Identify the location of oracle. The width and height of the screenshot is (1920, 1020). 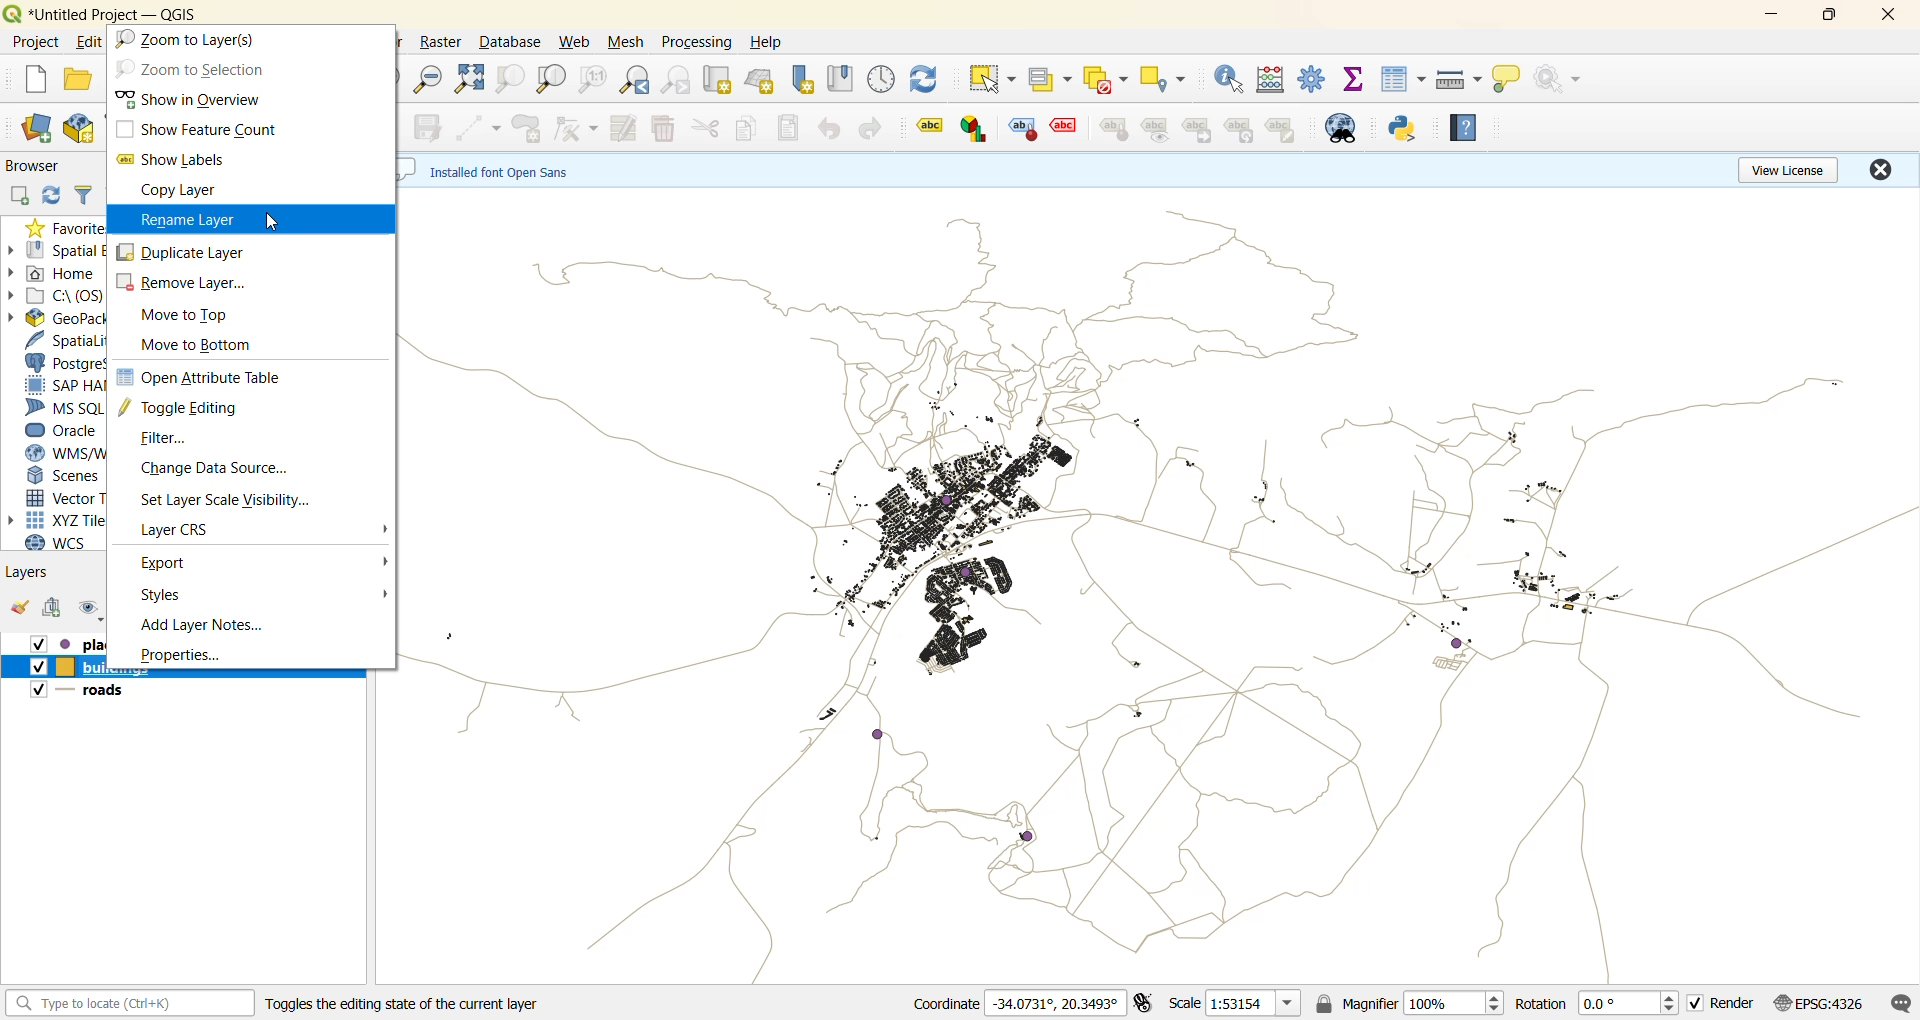
(59, 432).